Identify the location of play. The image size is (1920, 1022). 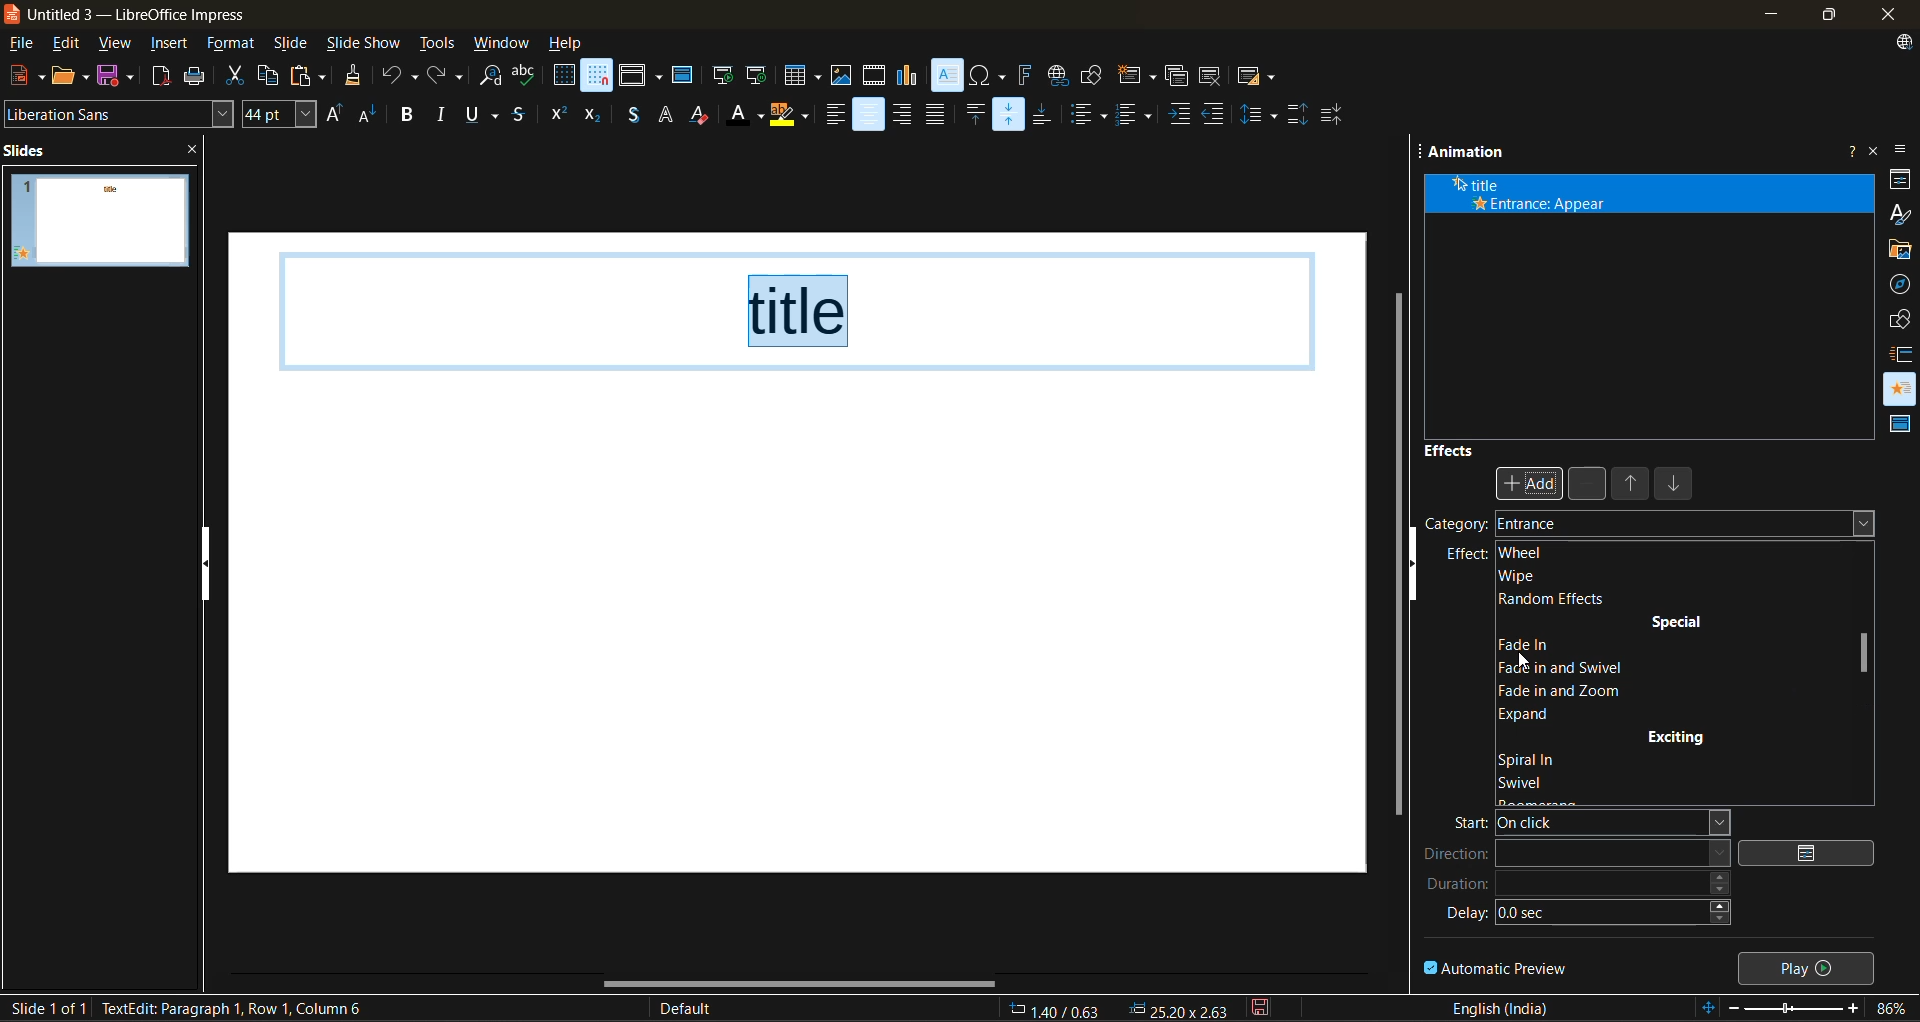
(1810, 966).